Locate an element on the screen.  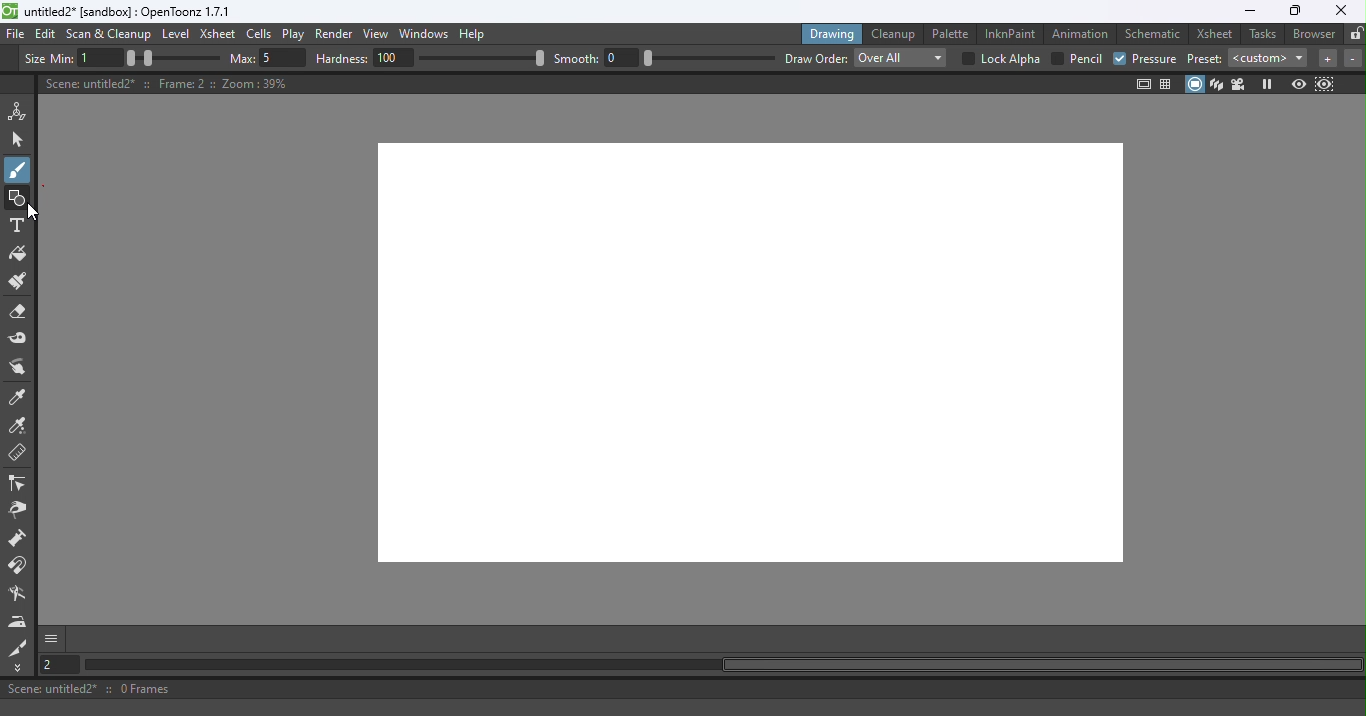
Canvas is located at coordinates (737, 362).